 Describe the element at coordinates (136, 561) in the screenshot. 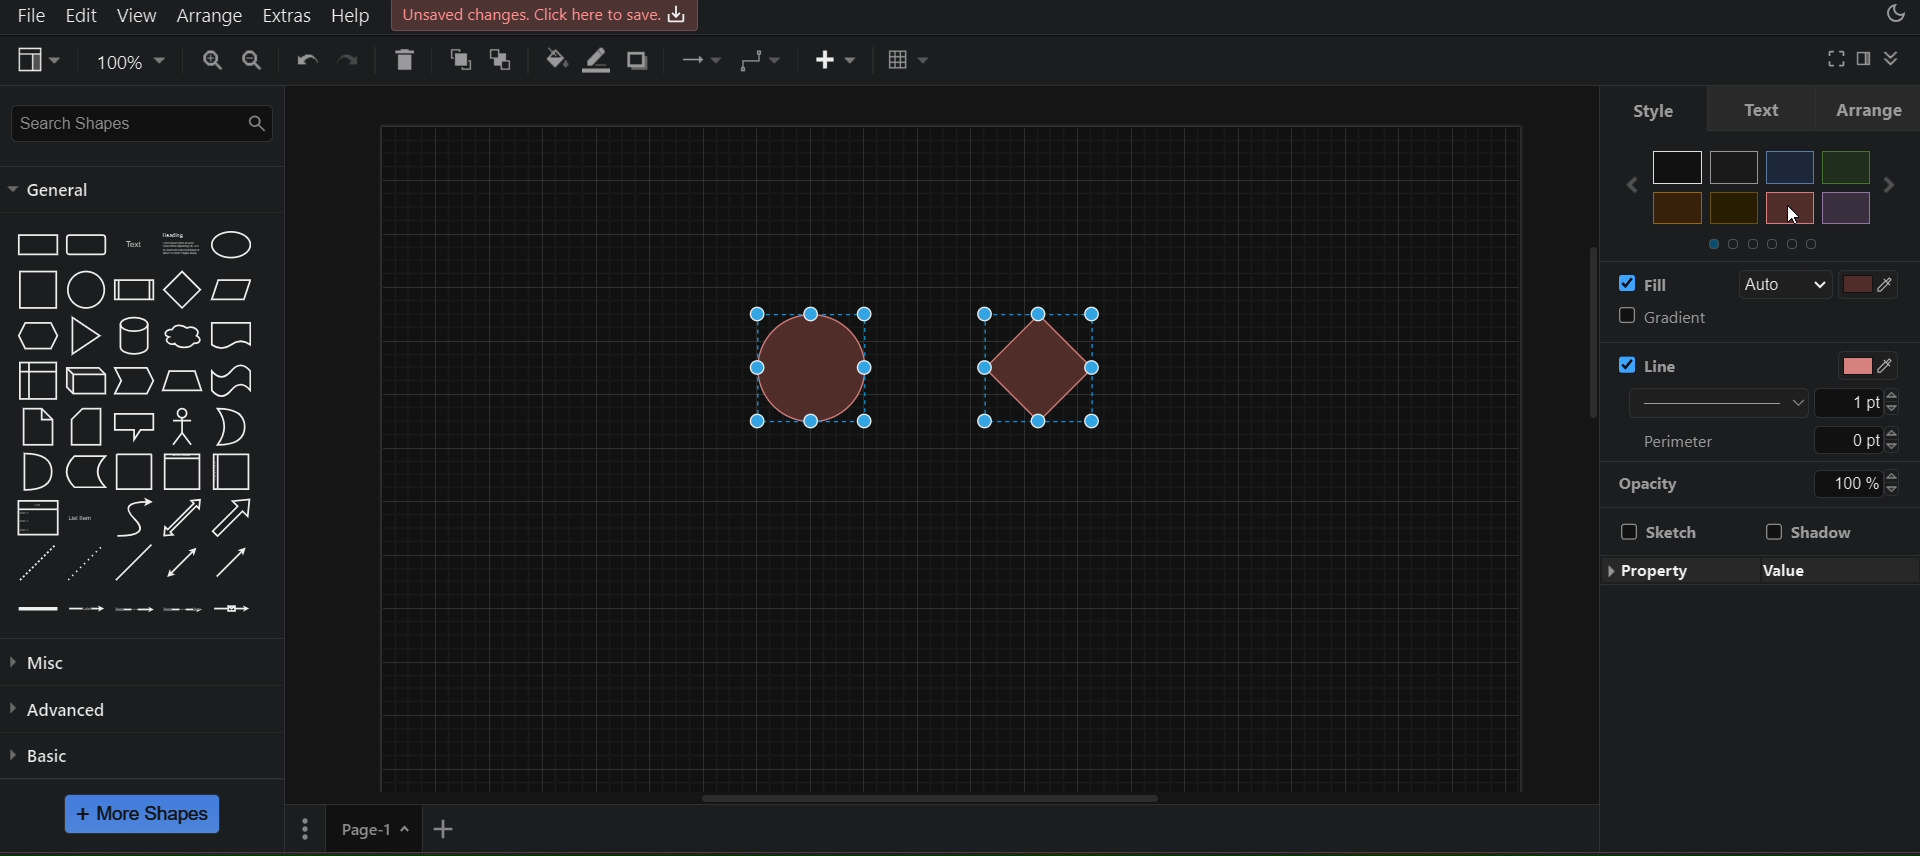

I see `Line` at that location.